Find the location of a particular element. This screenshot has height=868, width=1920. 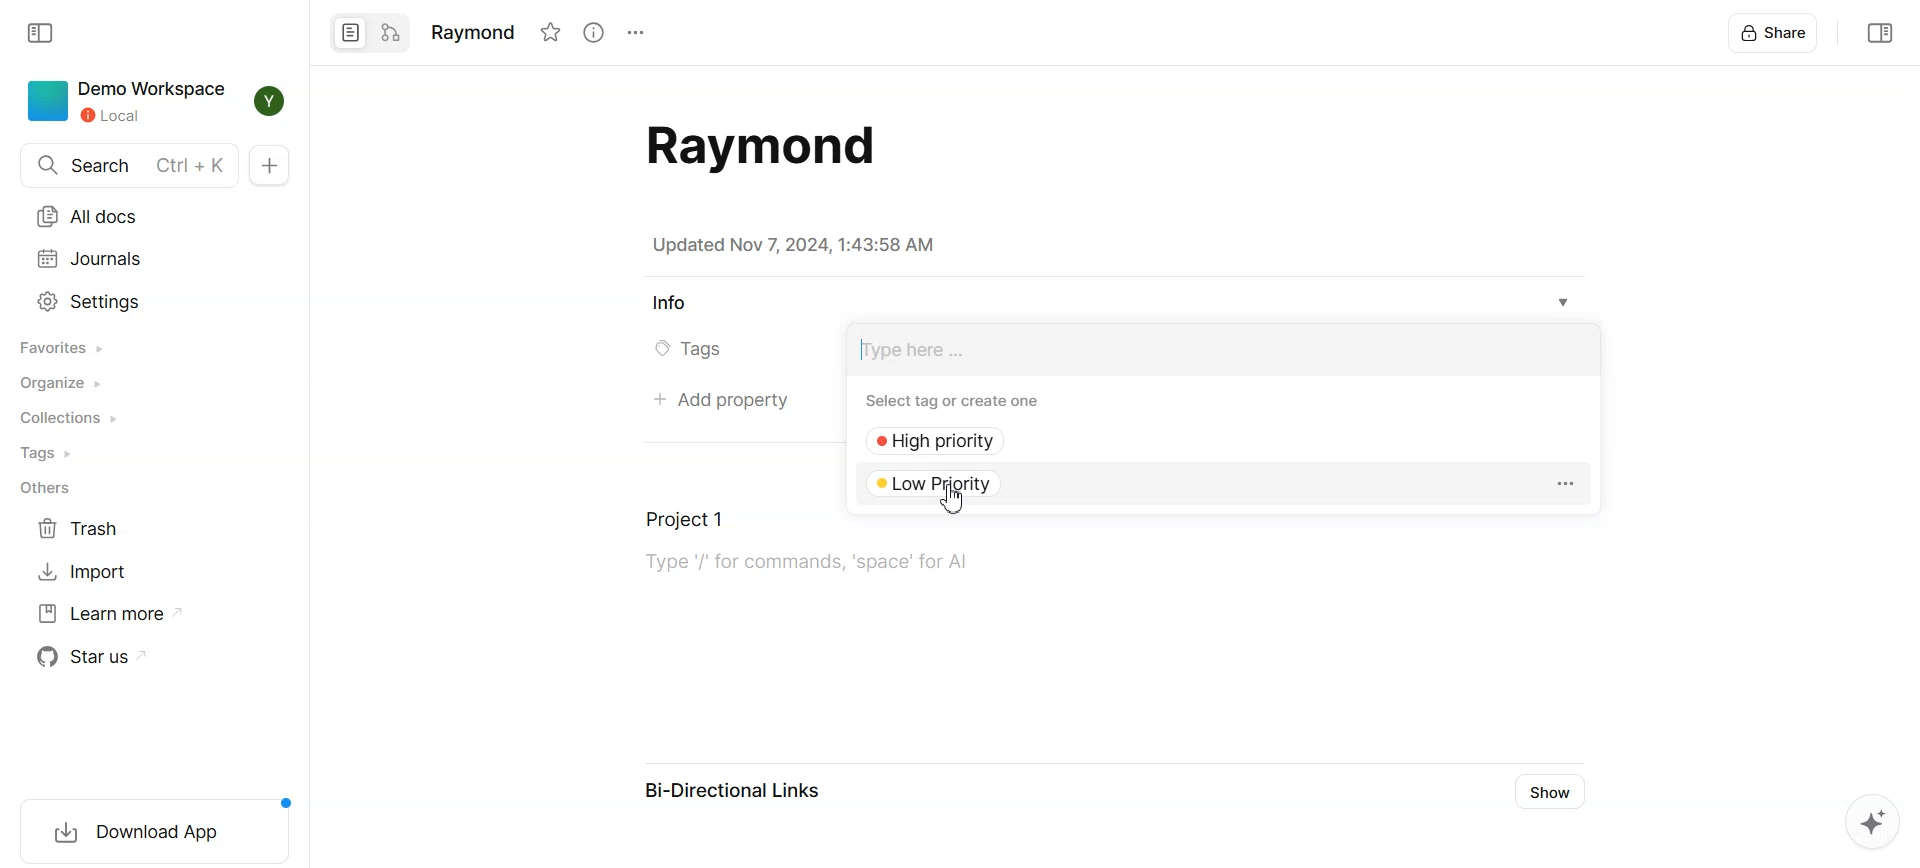

Settings is located at coordinates (634, 33).